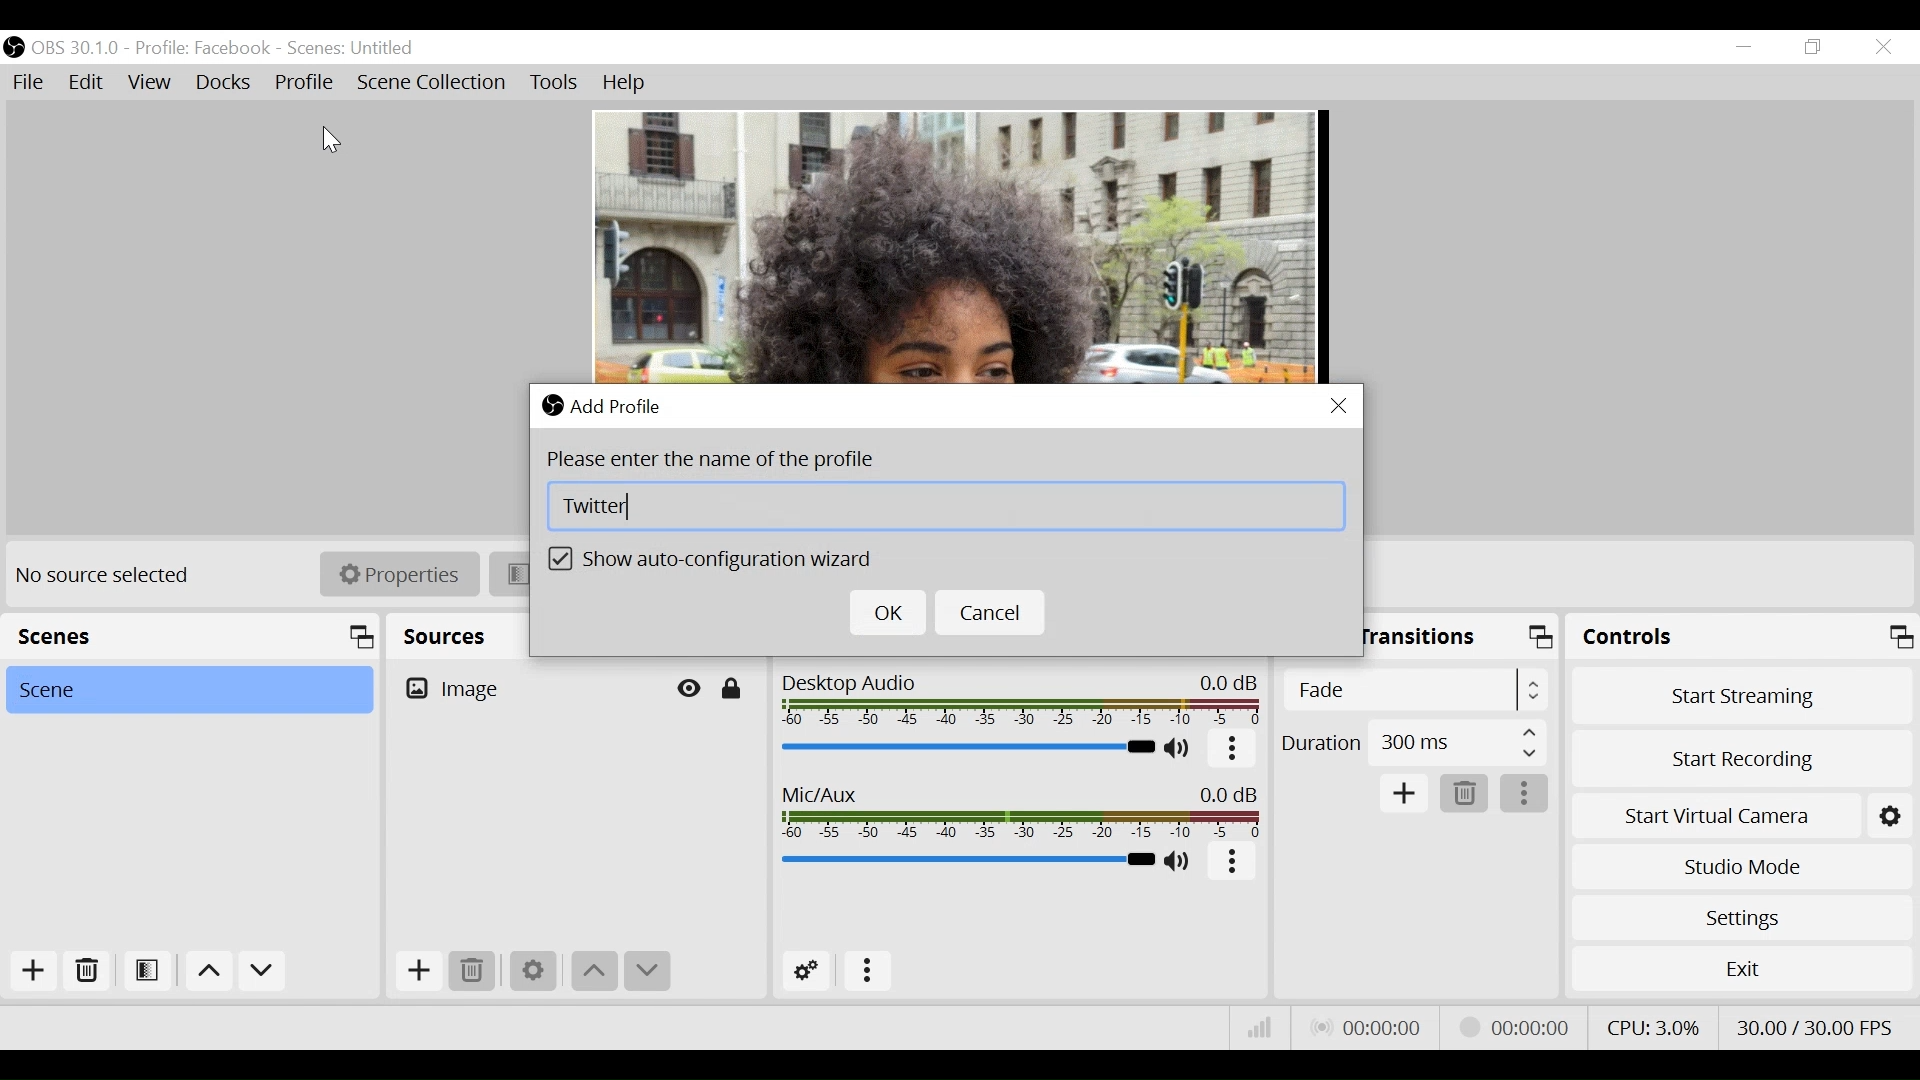 The width and height of the screenshot is (1920, 1080). I want to click on Stream Status, so click(1517, 1026).